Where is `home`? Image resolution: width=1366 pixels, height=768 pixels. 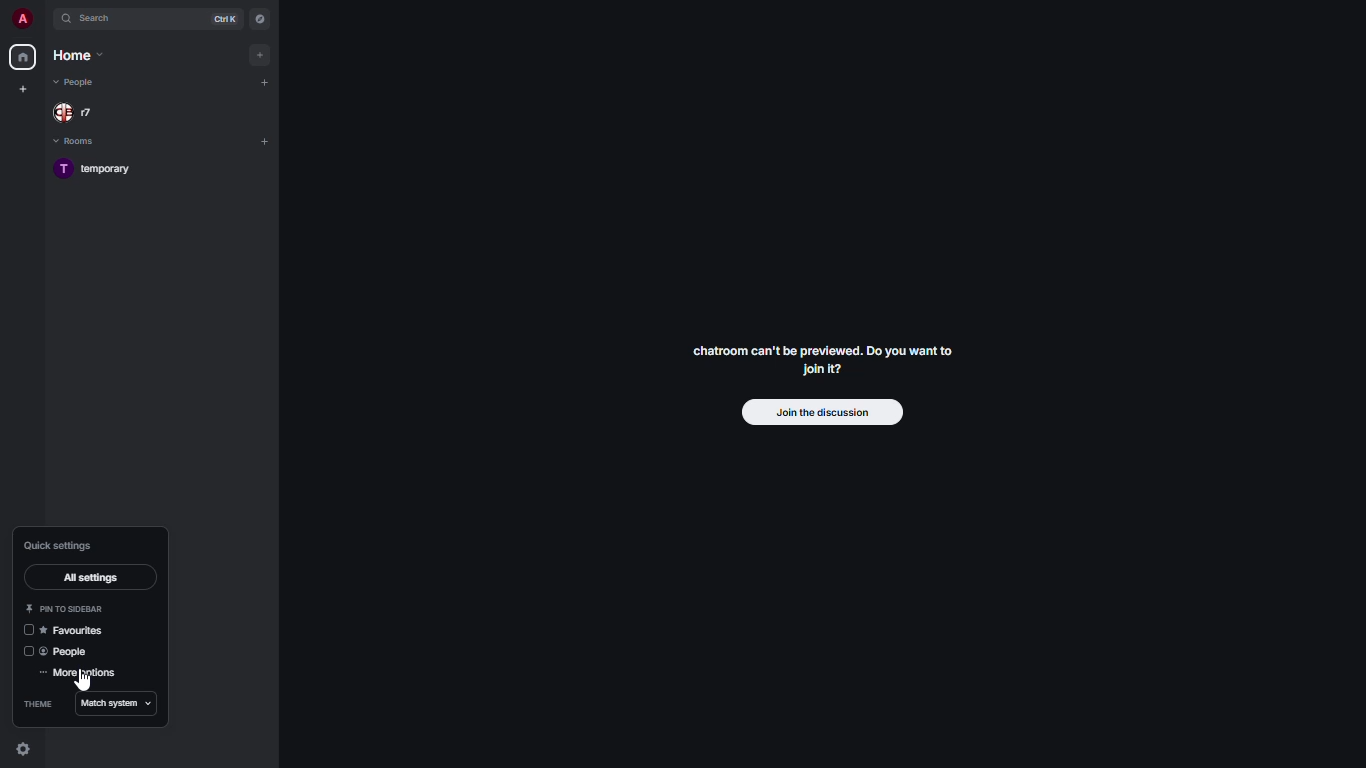 home is located at coordinates (78, 54).